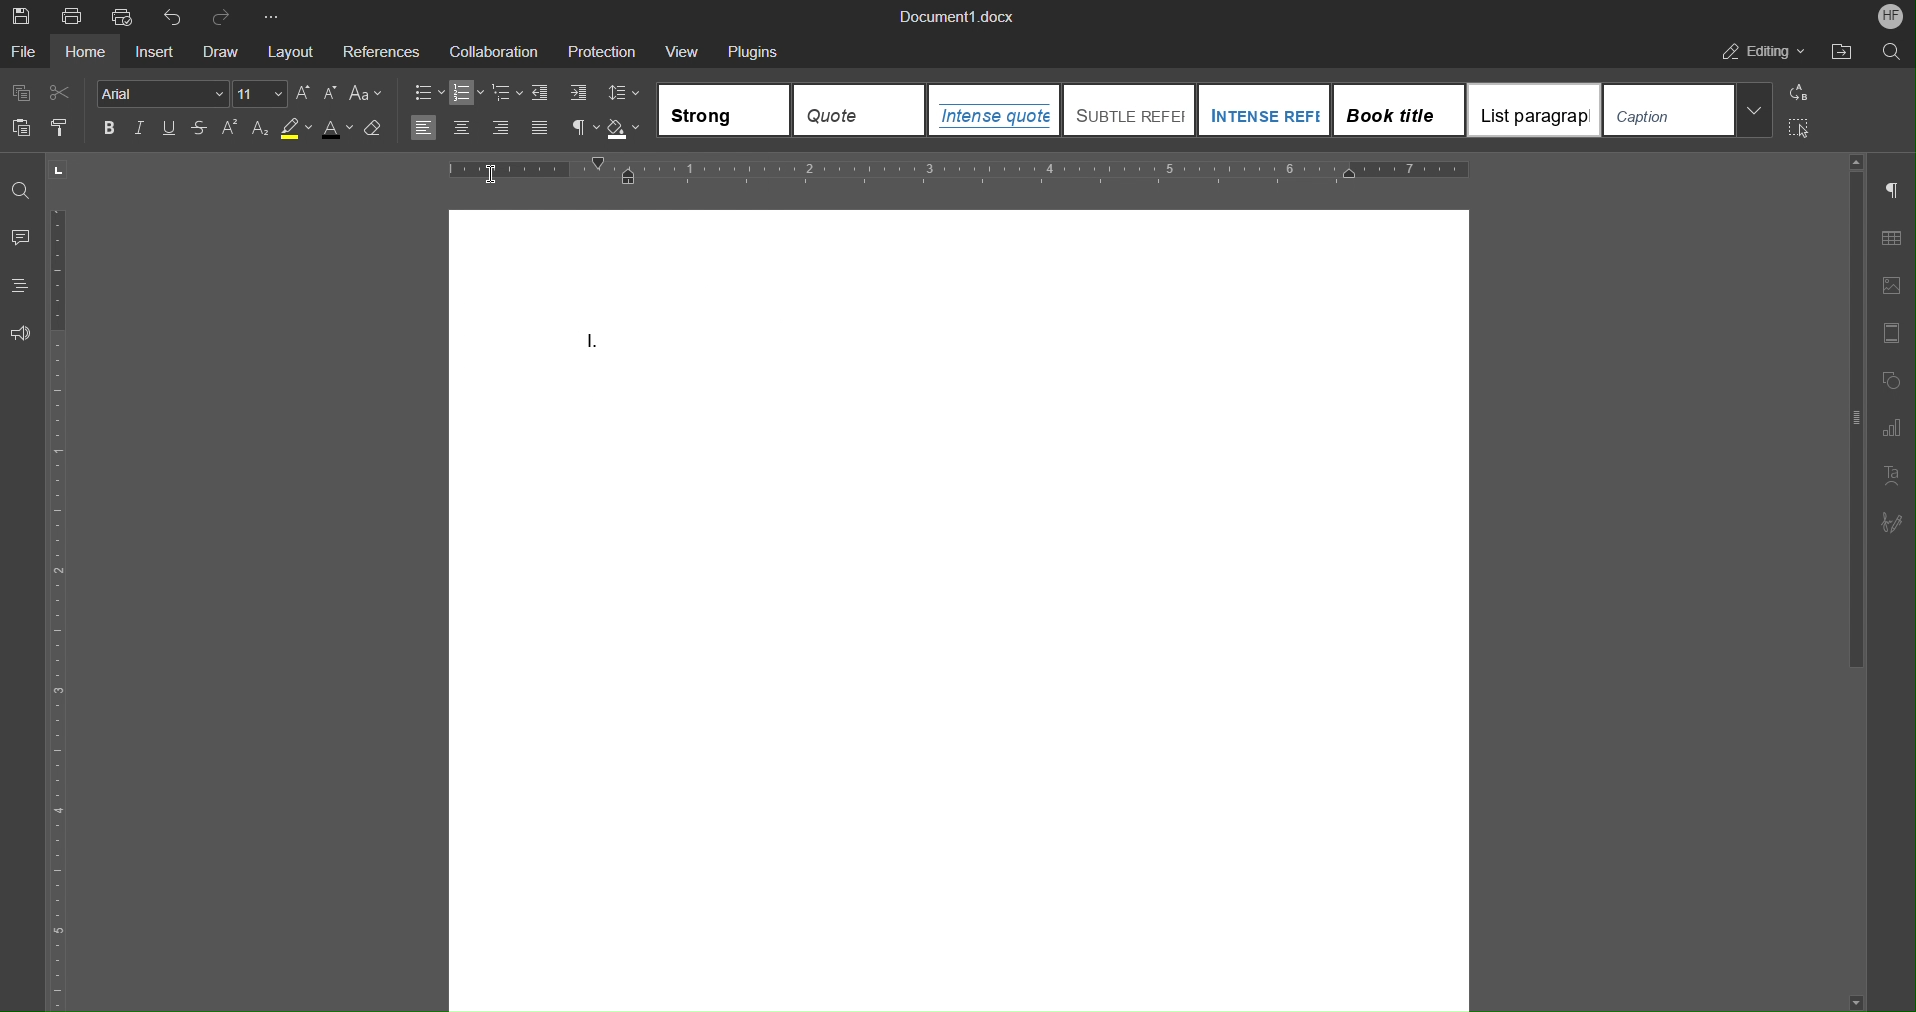 The image size is (1916, 1012). What do you see at coordinates (19, 128) in the screenshot?
I see `Paste` at bounding box center [19, 128].